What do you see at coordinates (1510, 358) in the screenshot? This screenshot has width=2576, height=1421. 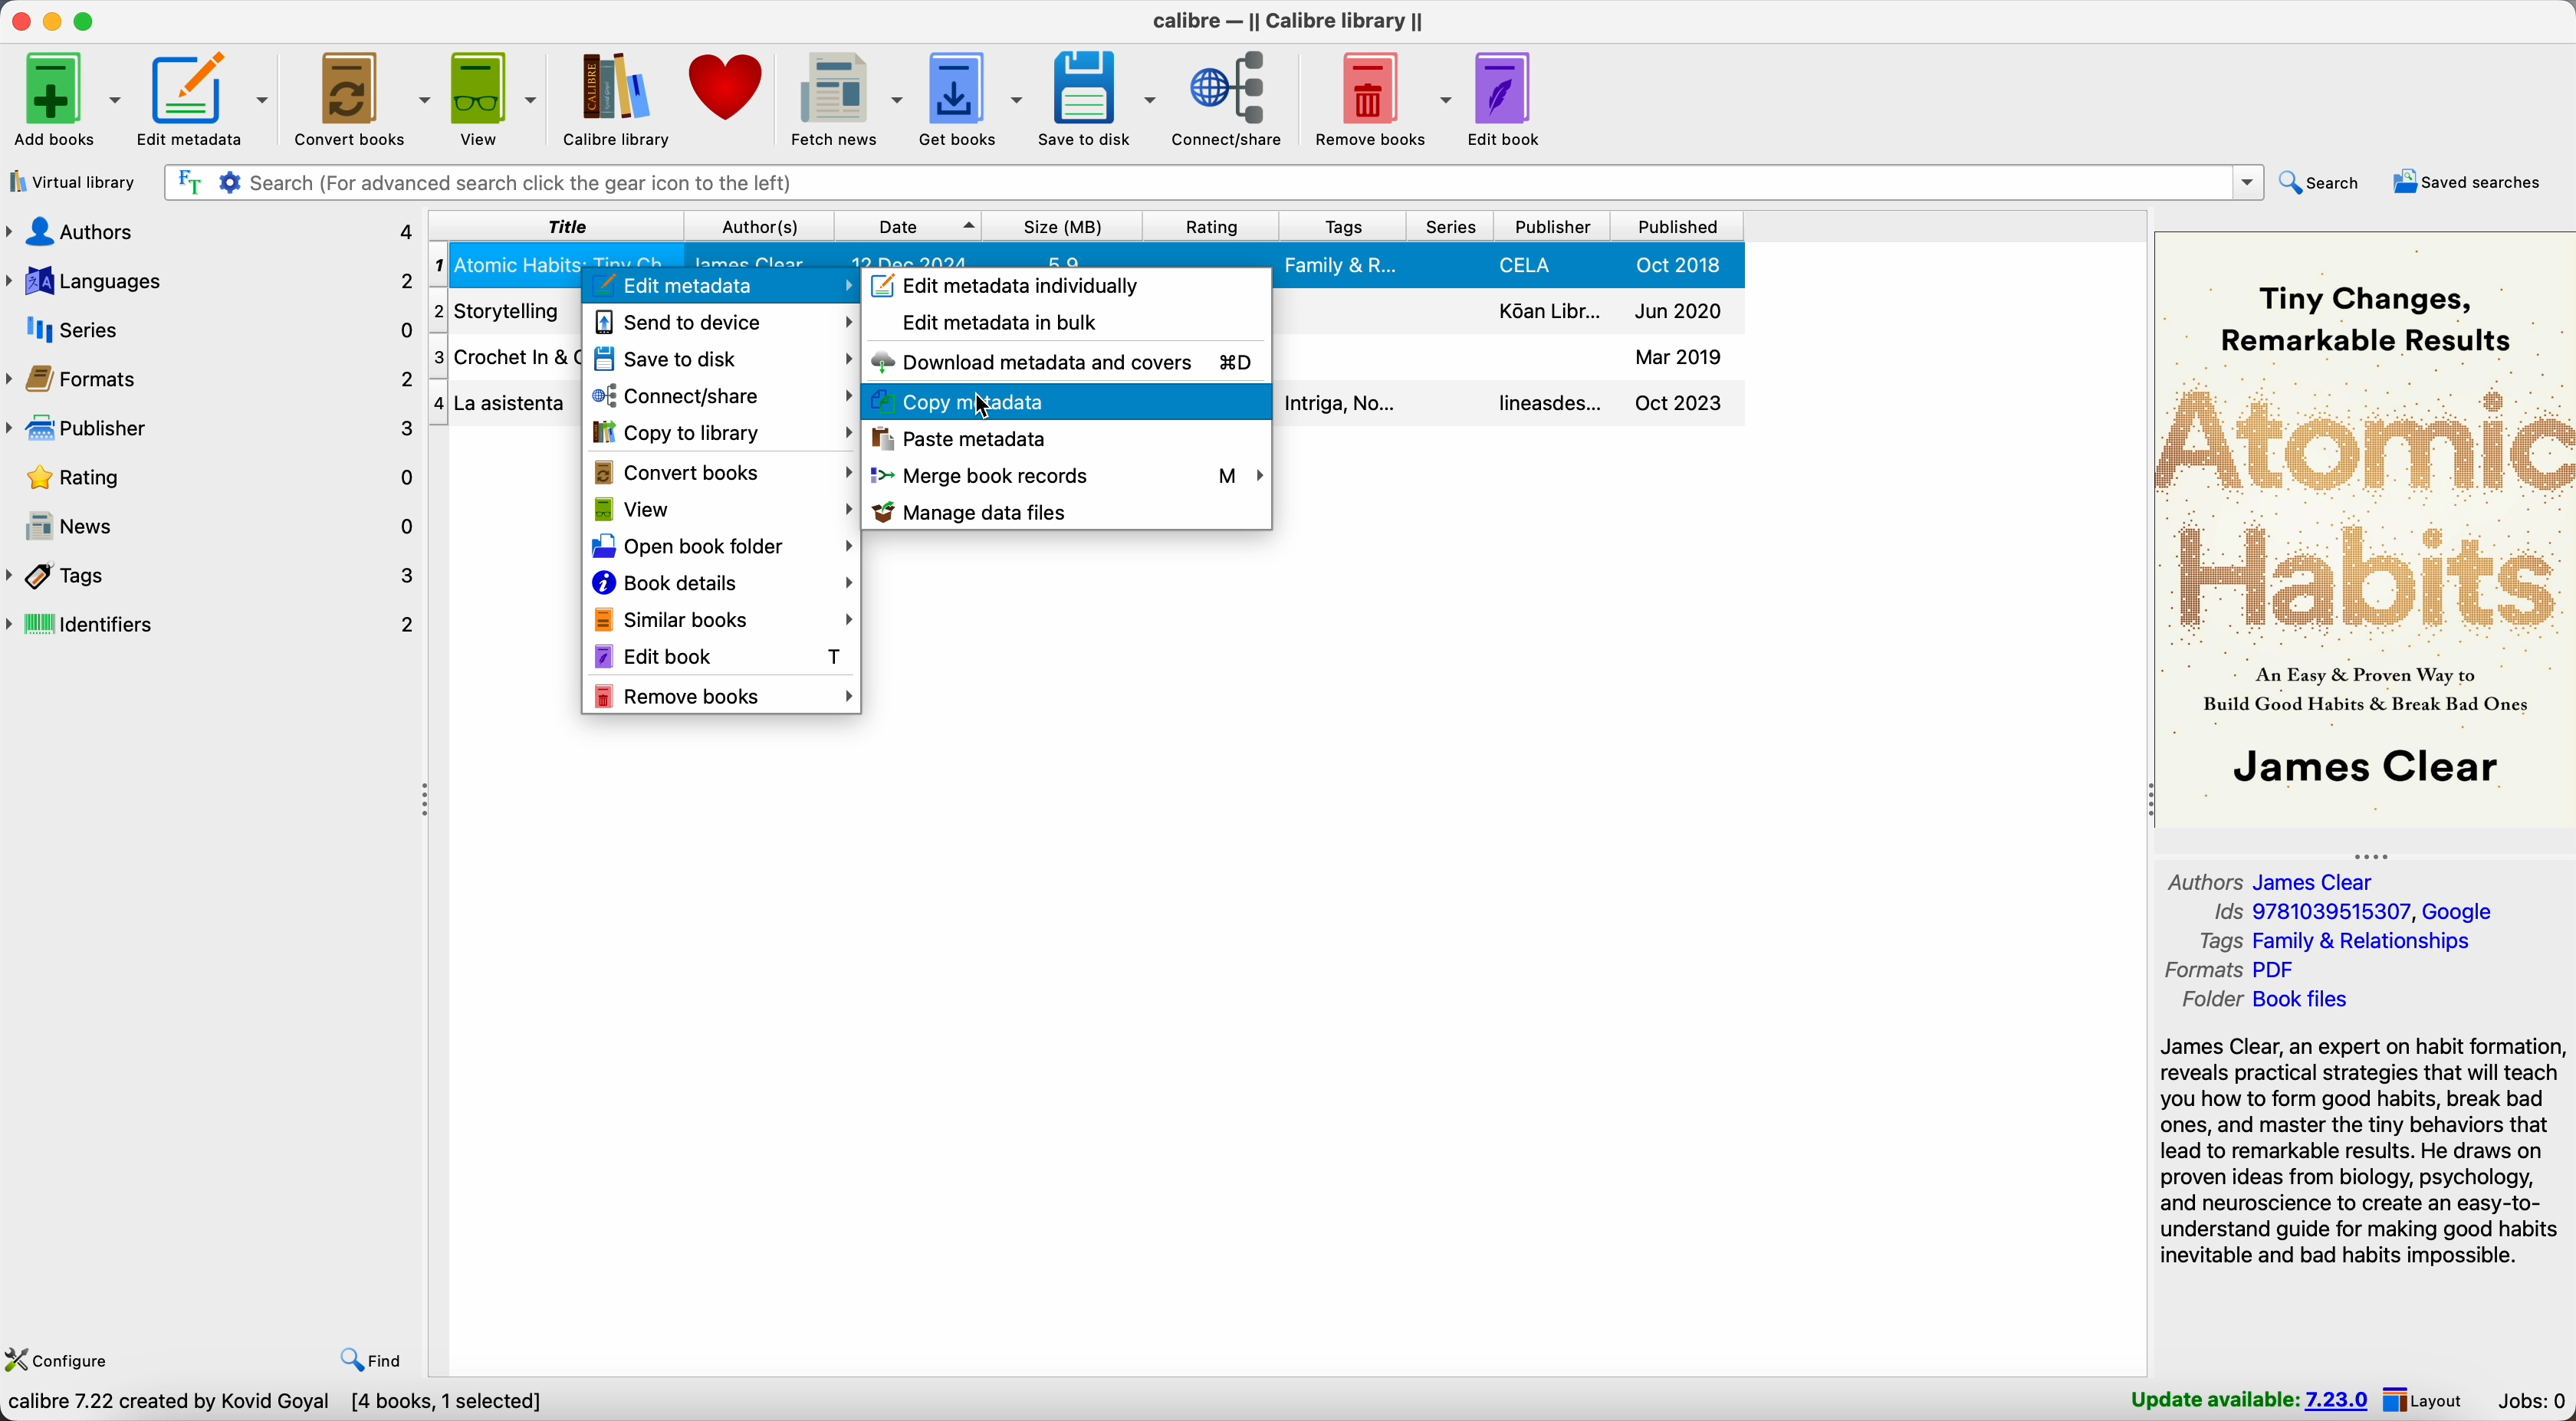 I see `crochet in & out book details` at bounding box center [1510, 358].